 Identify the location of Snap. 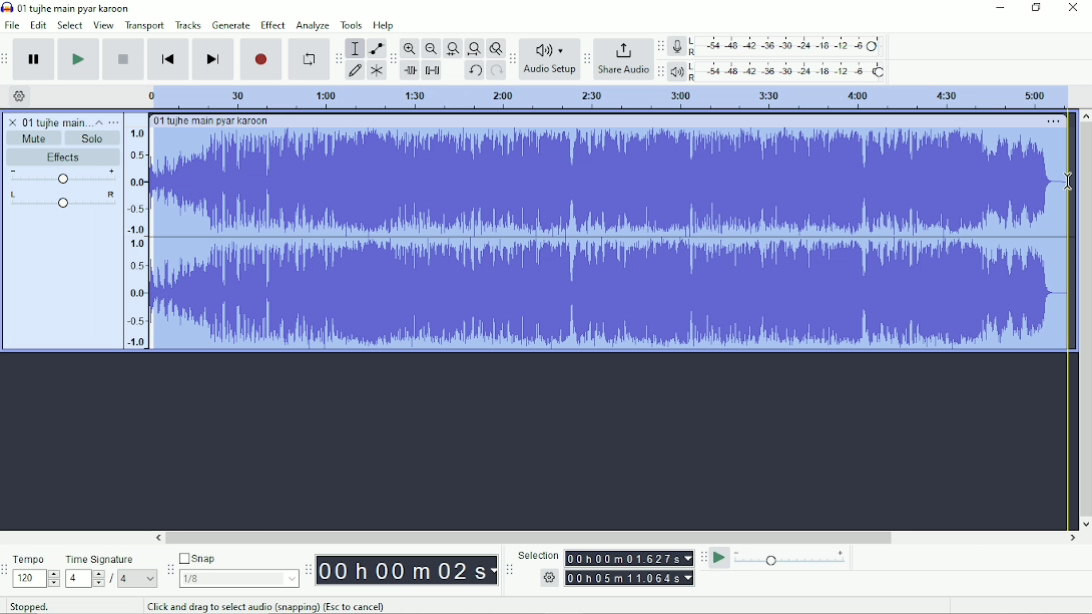
(238, 557).